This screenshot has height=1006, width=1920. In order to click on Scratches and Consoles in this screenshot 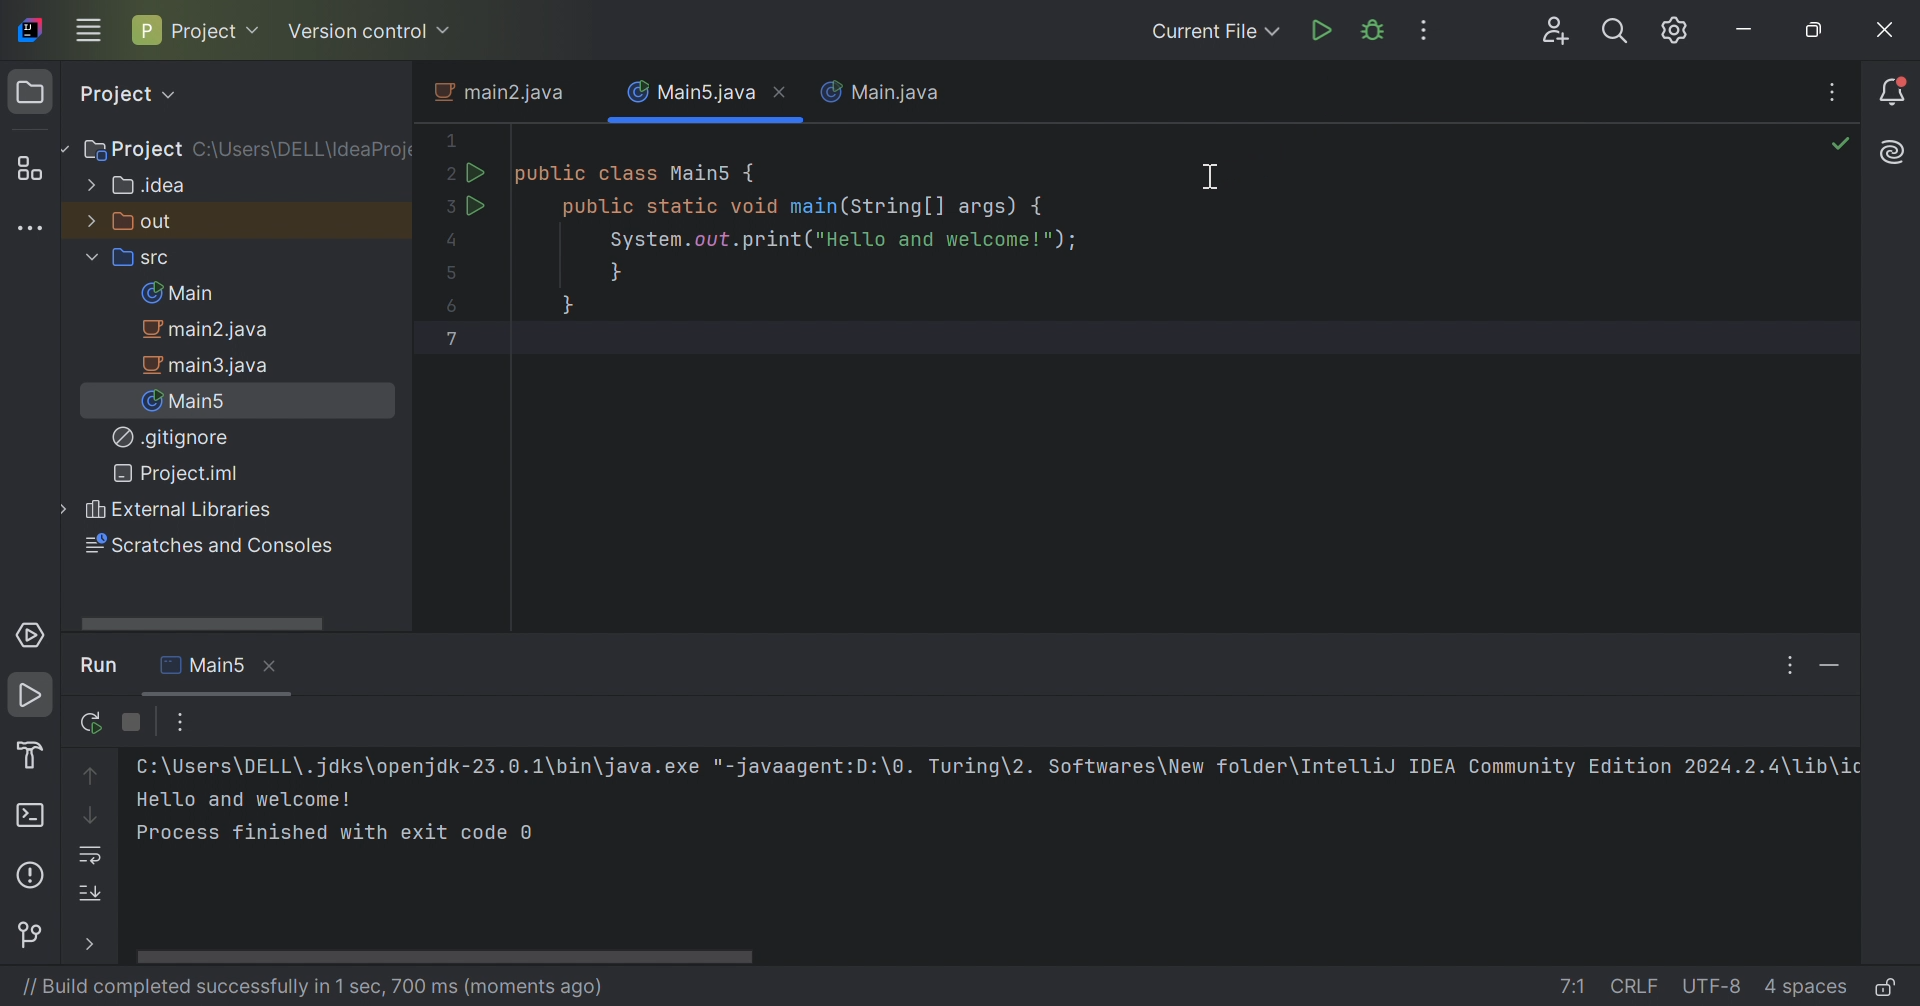, I will do `click(213, 547)`.